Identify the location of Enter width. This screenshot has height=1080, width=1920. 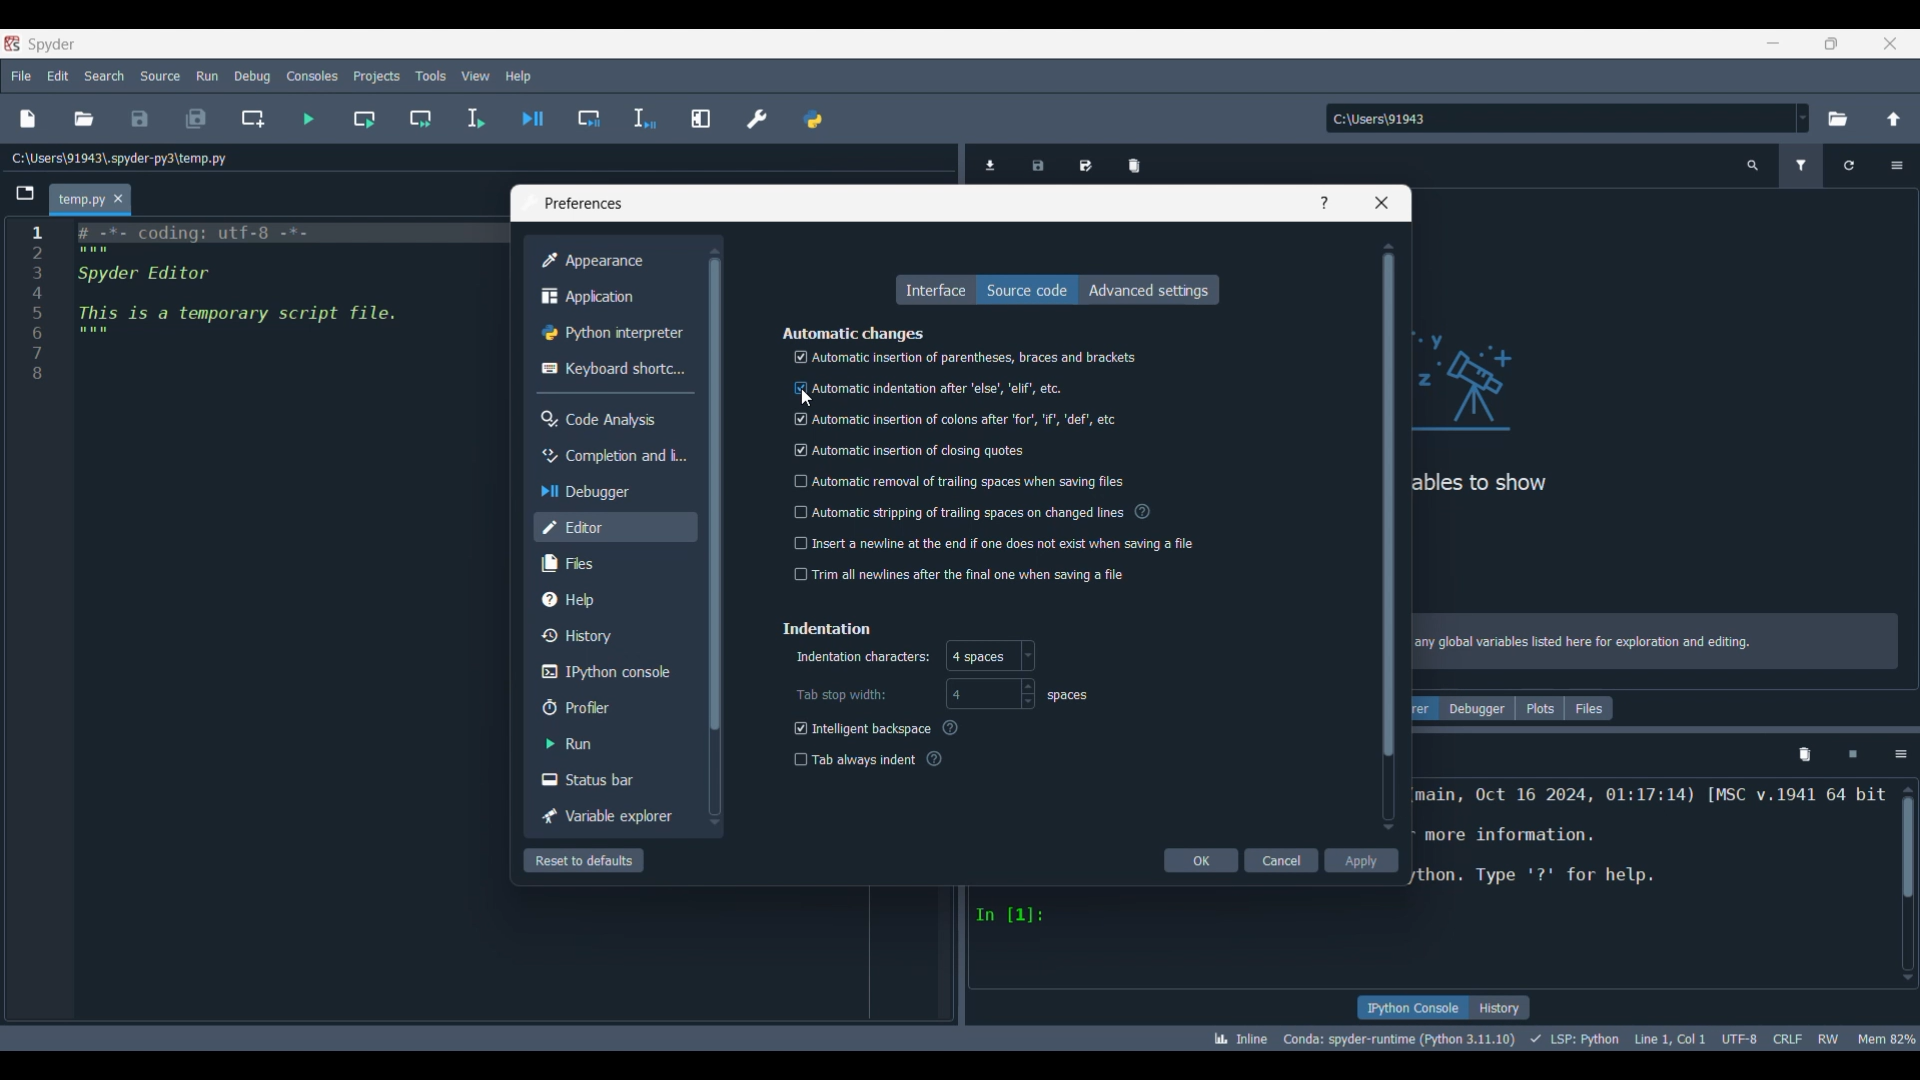
(981, 694).